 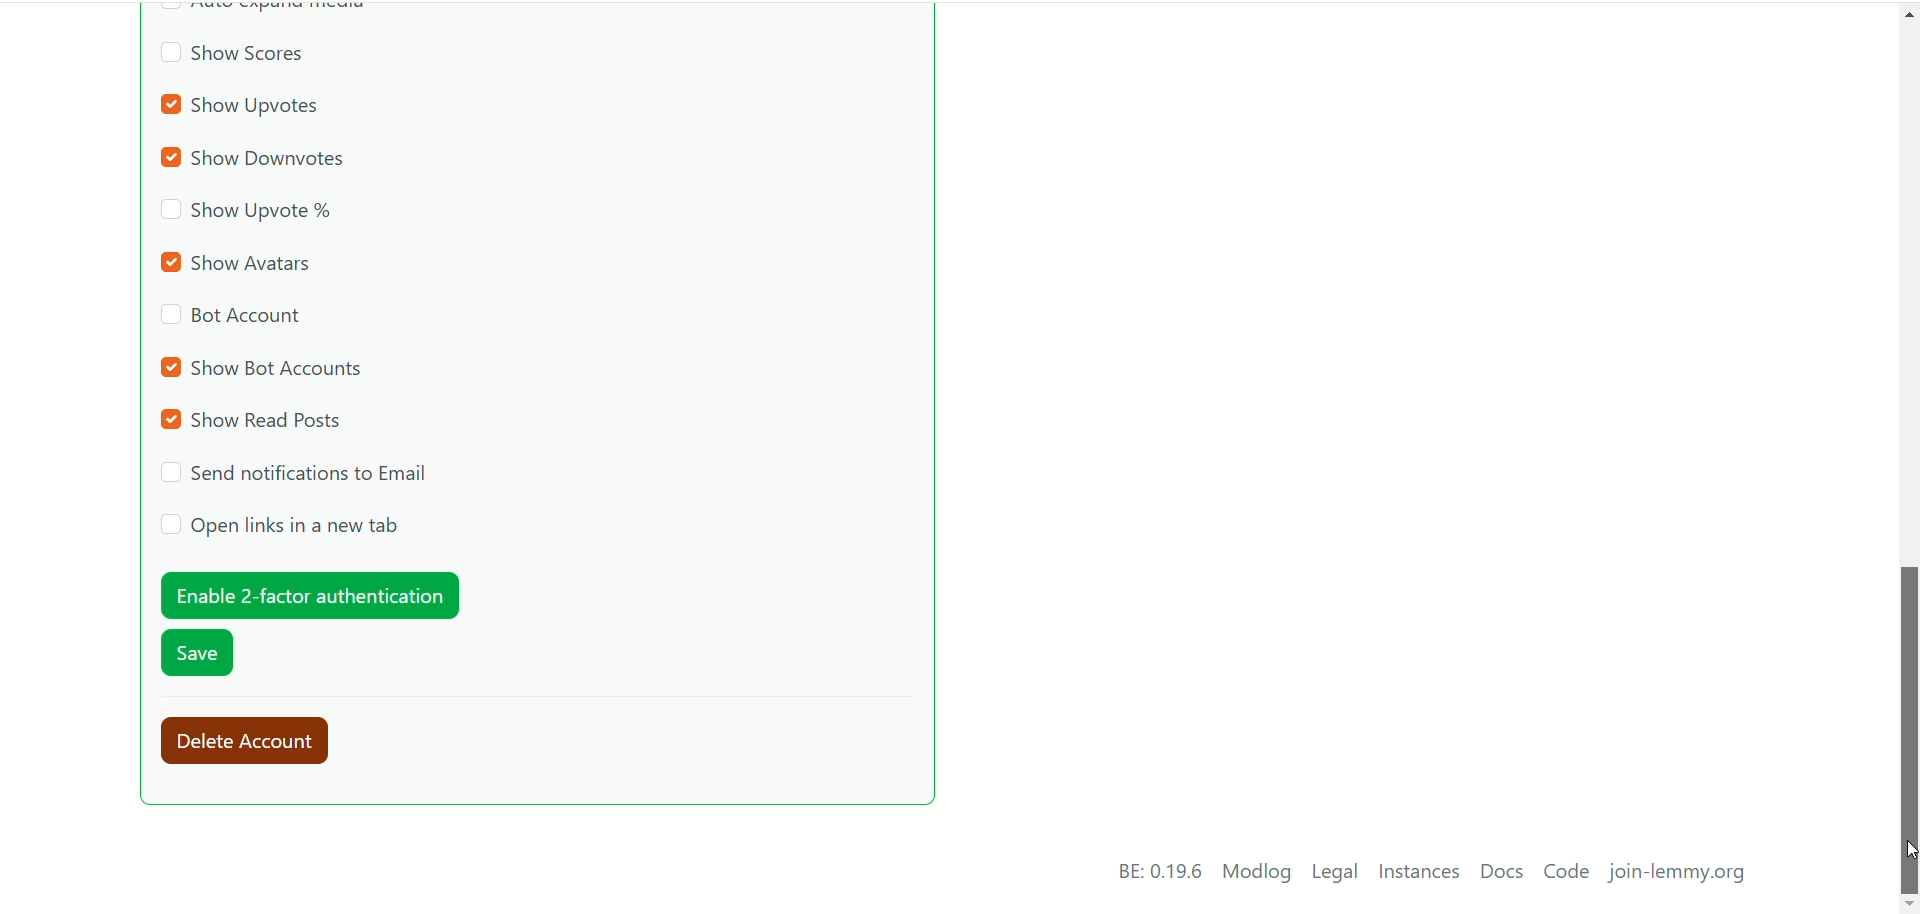 I want to click on show avatars, so click(x=242, y=262).